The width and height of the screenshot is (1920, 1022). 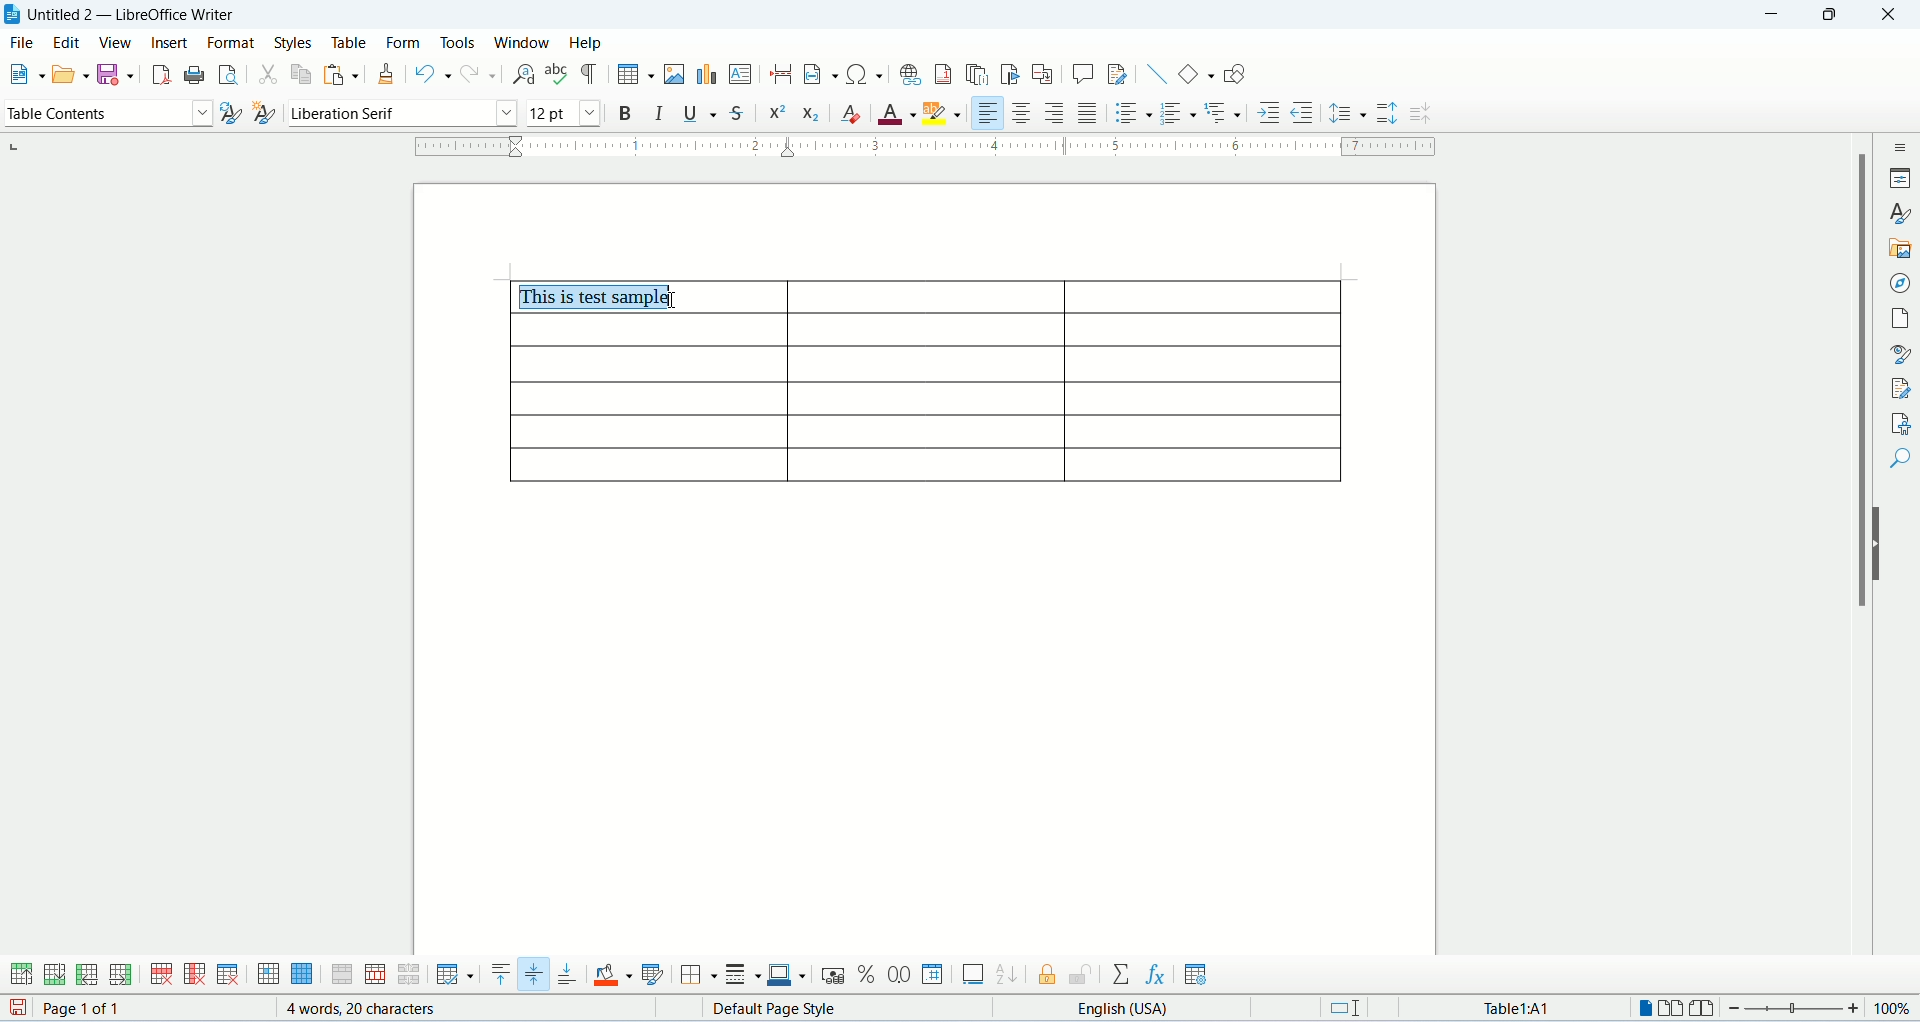 I want to click on insert footnote, so click(x=943, y=73).